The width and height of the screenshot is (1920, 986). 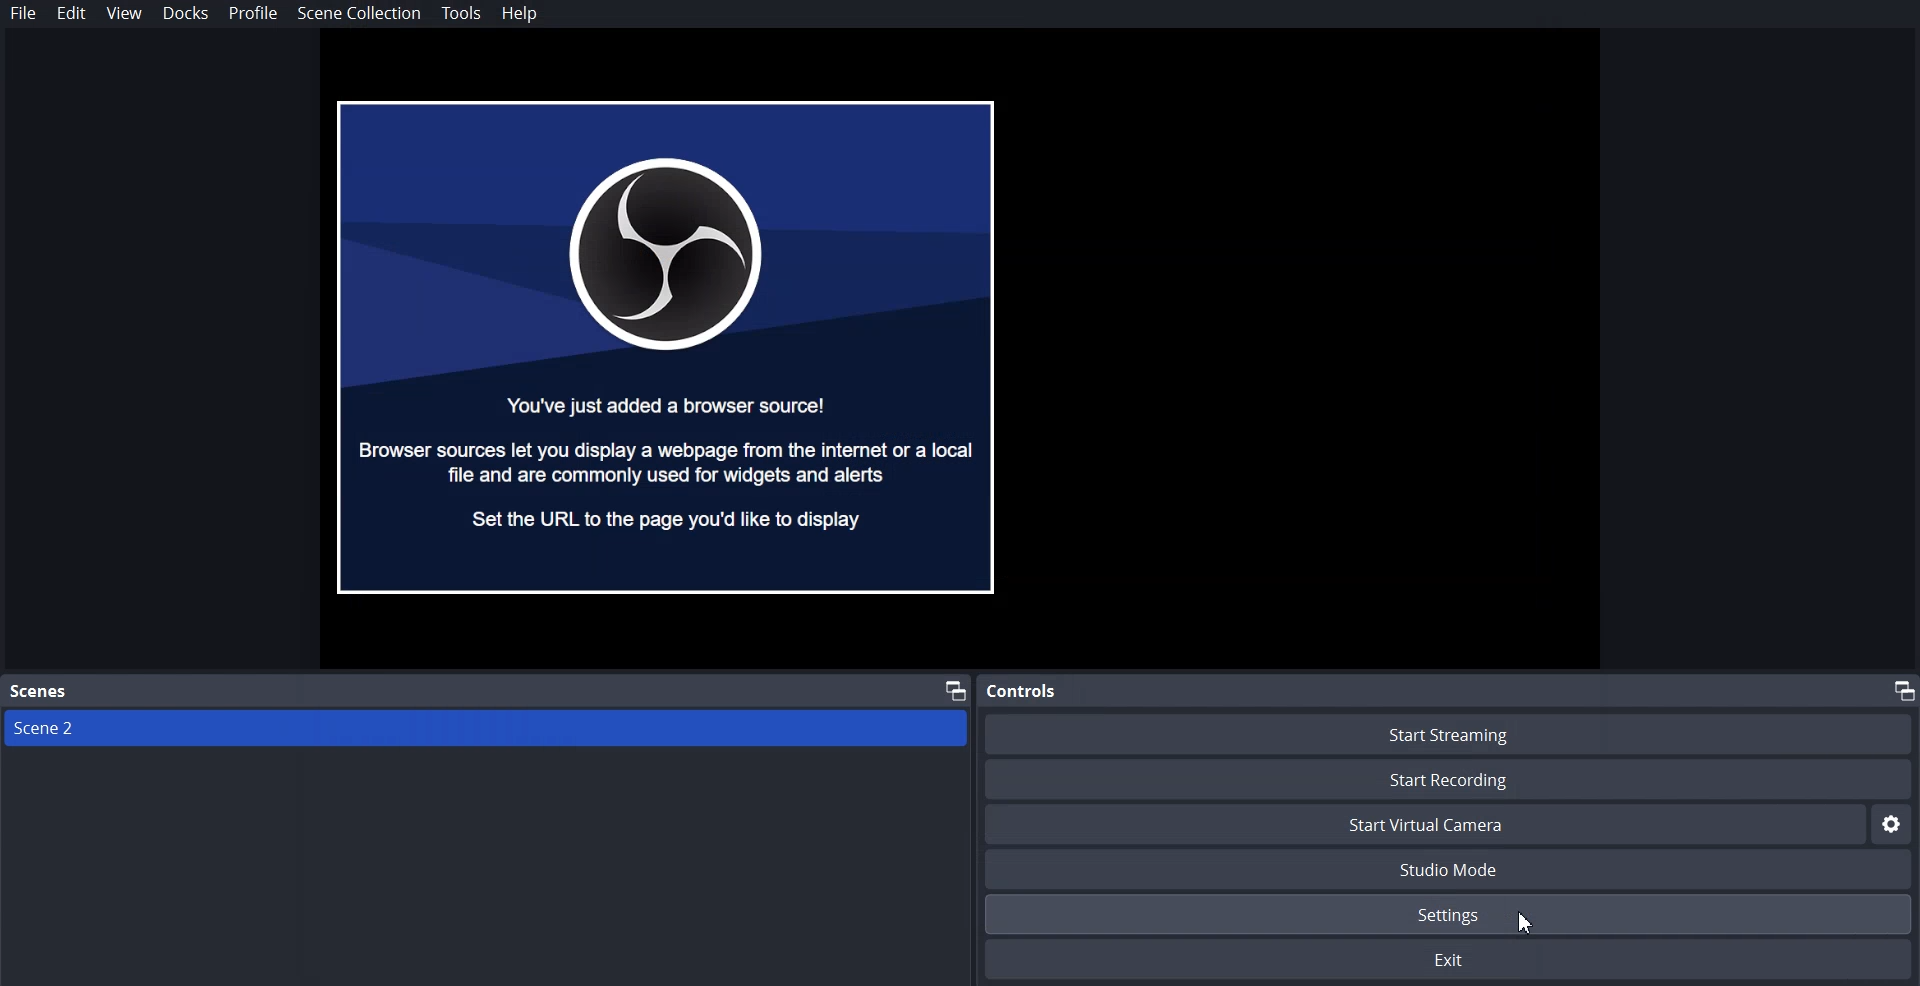 What do you see at coordinates (39, 692) in the screenshot?
I see `Text` at bounding box center [39, 692].